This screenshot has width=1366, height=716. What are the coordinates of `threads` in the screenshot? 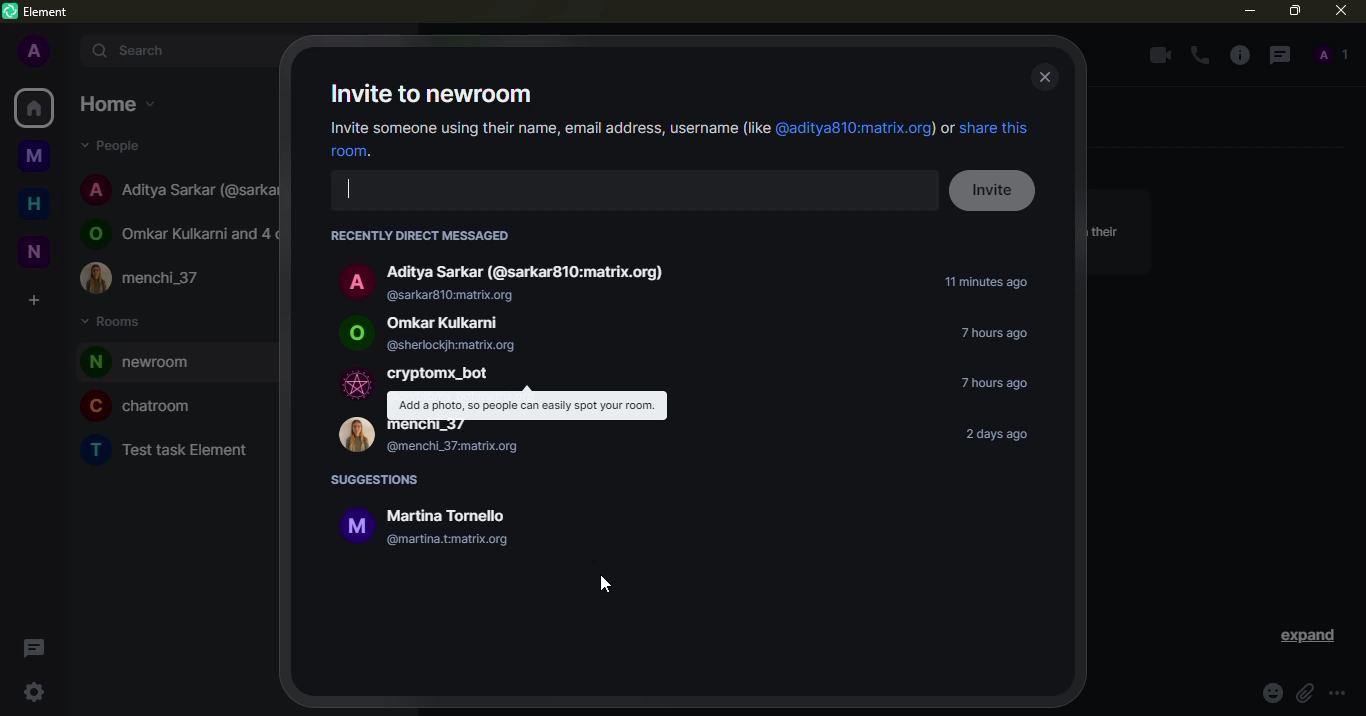 It's located at (34, 647).